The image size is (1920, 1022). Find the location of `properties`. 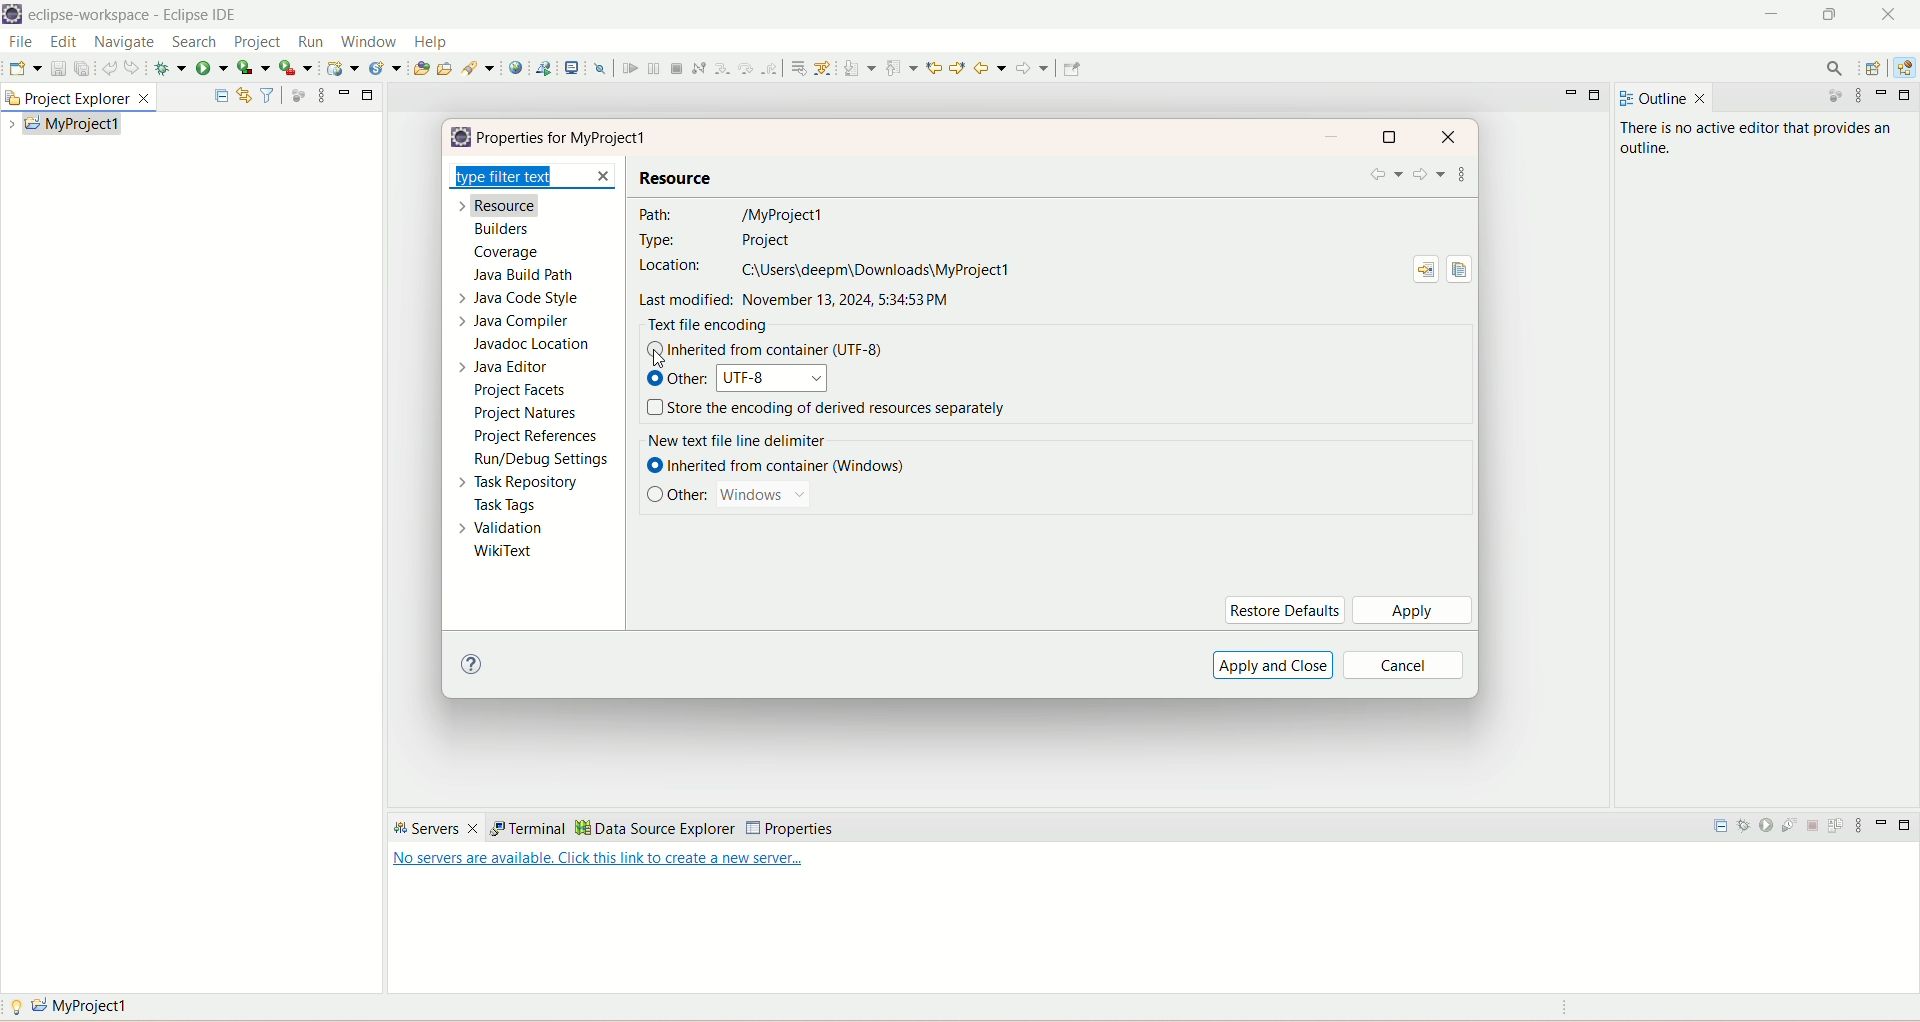

properties is located at coordinates (789, 828).